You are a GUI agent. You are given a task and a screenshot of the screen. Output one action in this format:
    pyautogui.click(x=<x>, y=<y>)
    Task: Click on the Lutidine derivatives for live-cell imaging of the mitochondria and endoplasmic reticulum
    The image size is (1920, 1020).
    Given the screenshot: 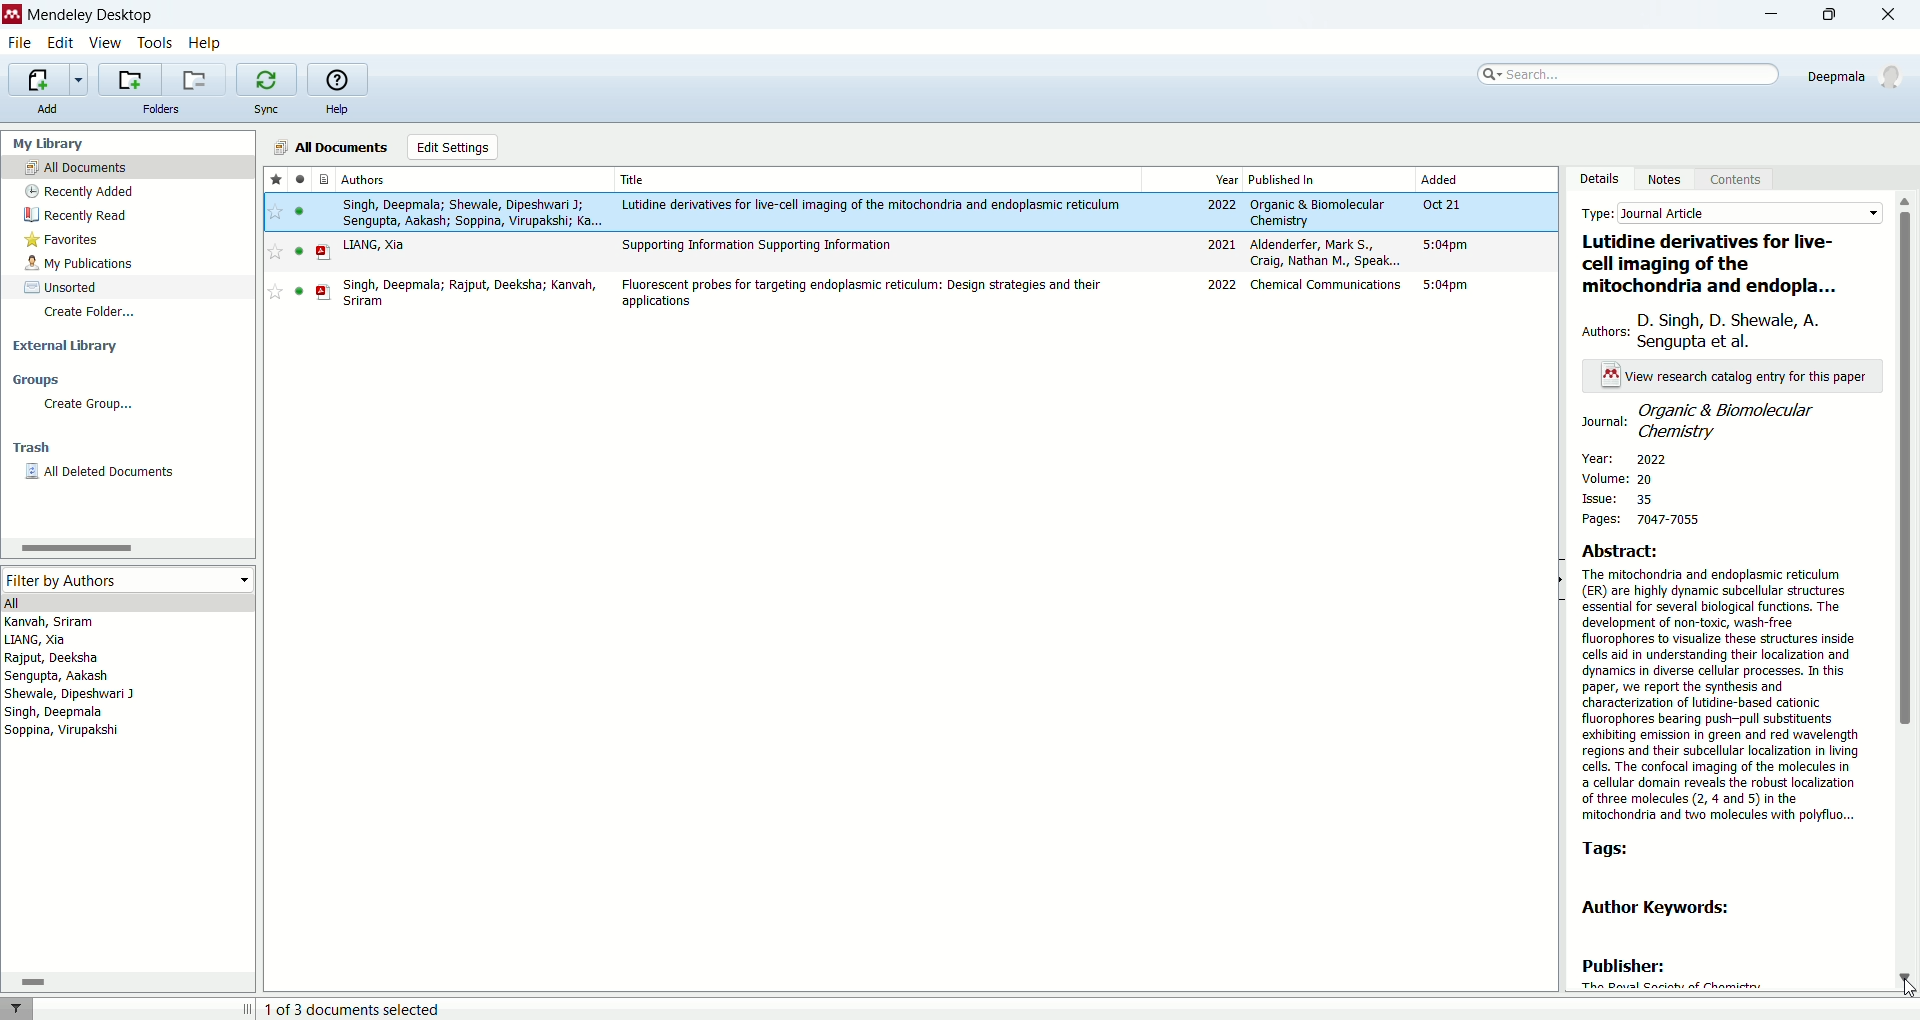 What is the action you would take?
    pyautogui.click(x=872, y=205)
    